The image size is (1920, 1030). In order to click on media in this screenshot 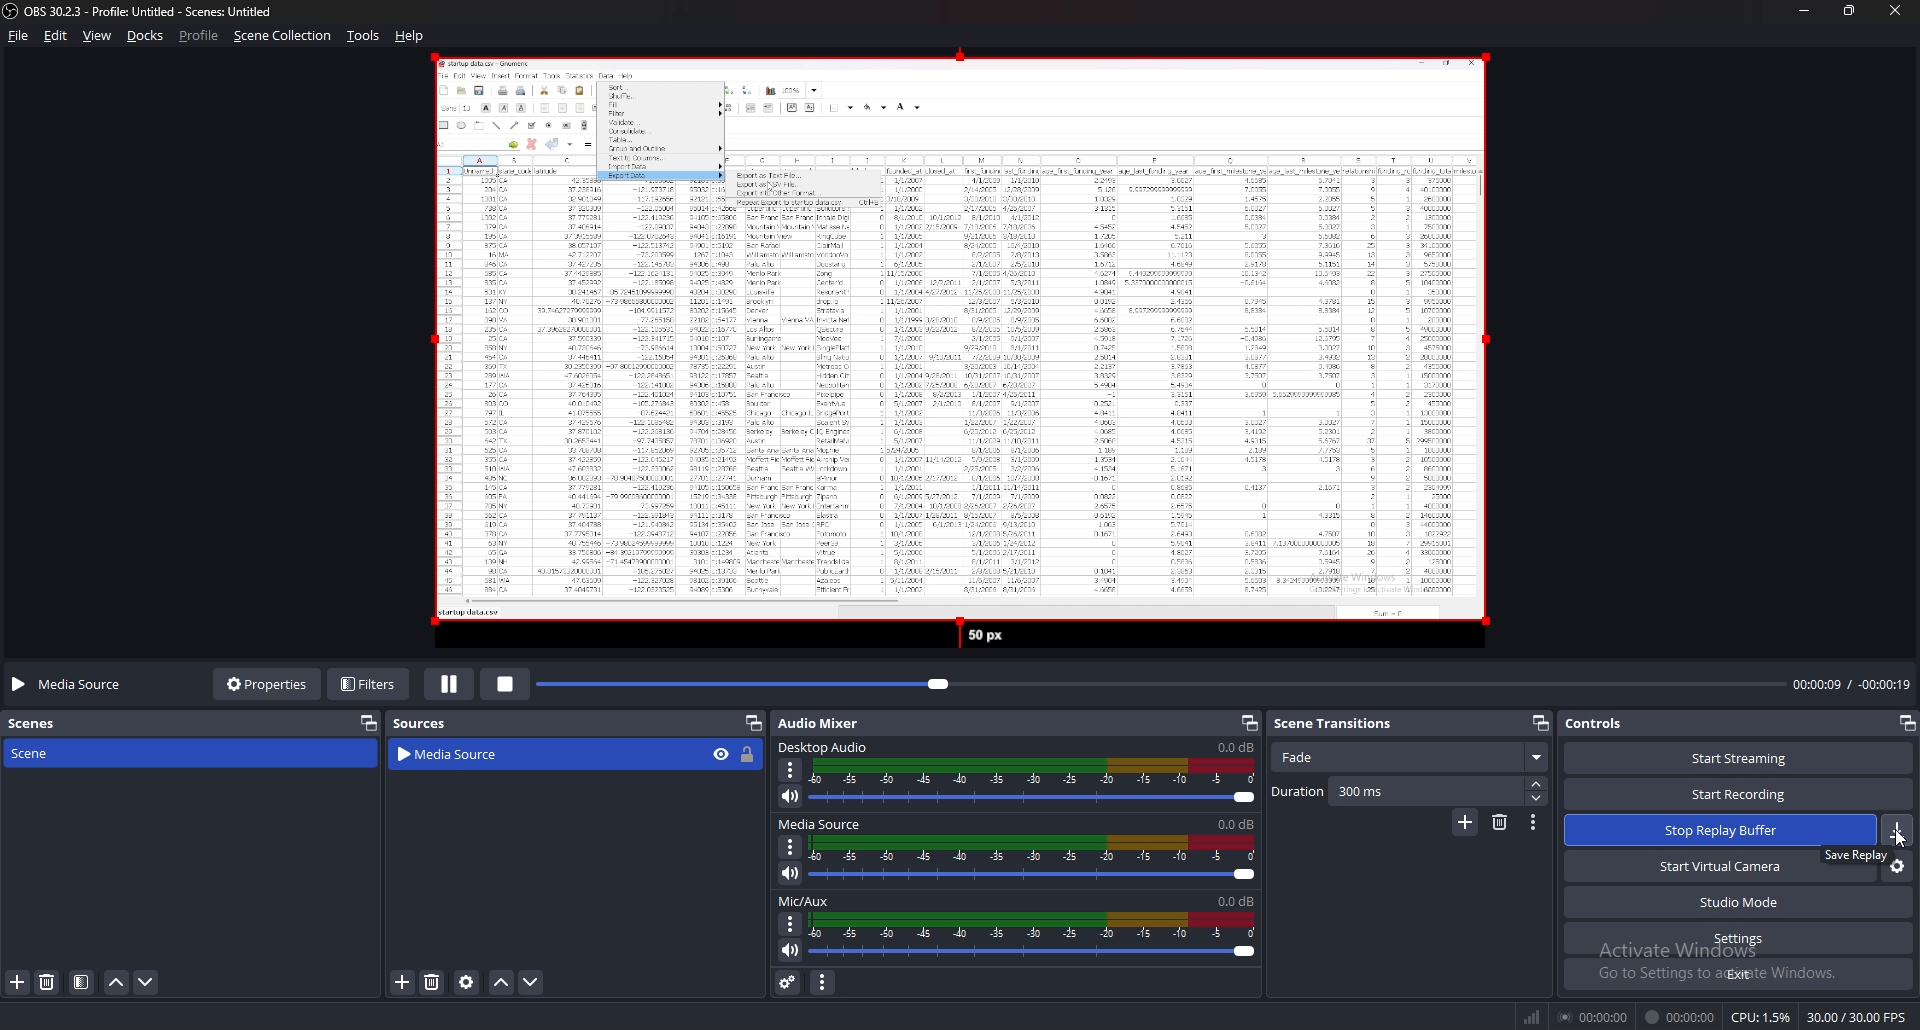, I will do `click(950, 353)`.